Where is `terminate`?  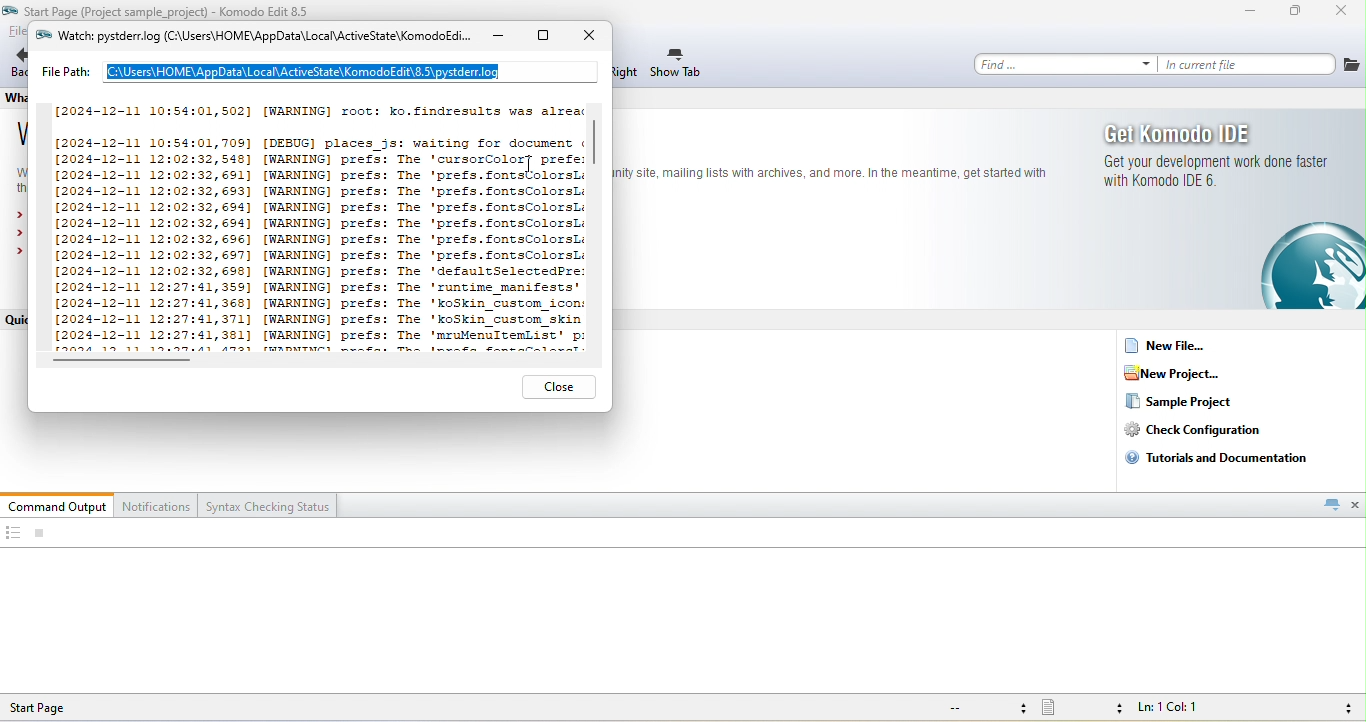
terminate is located at coordinates (40, 534).